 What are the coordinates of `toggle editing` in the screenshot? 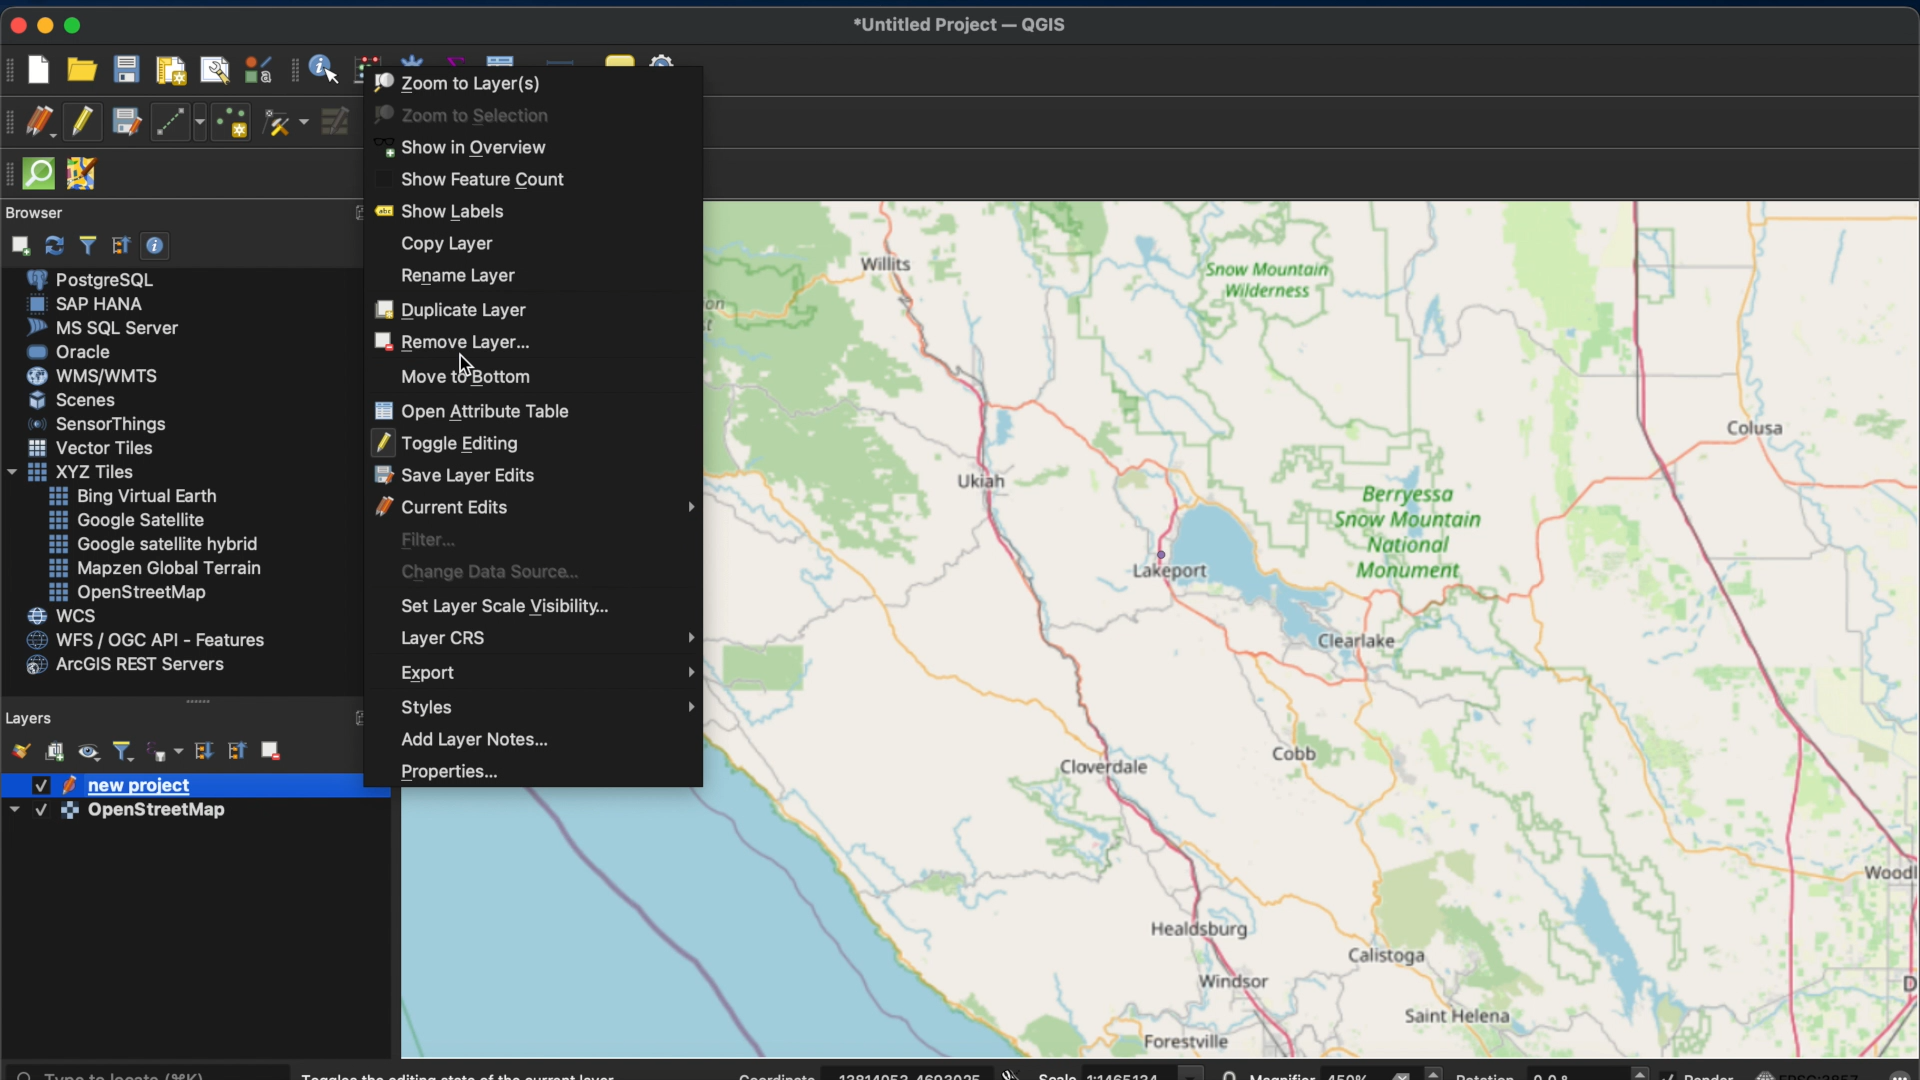 It's located at (82, 124).